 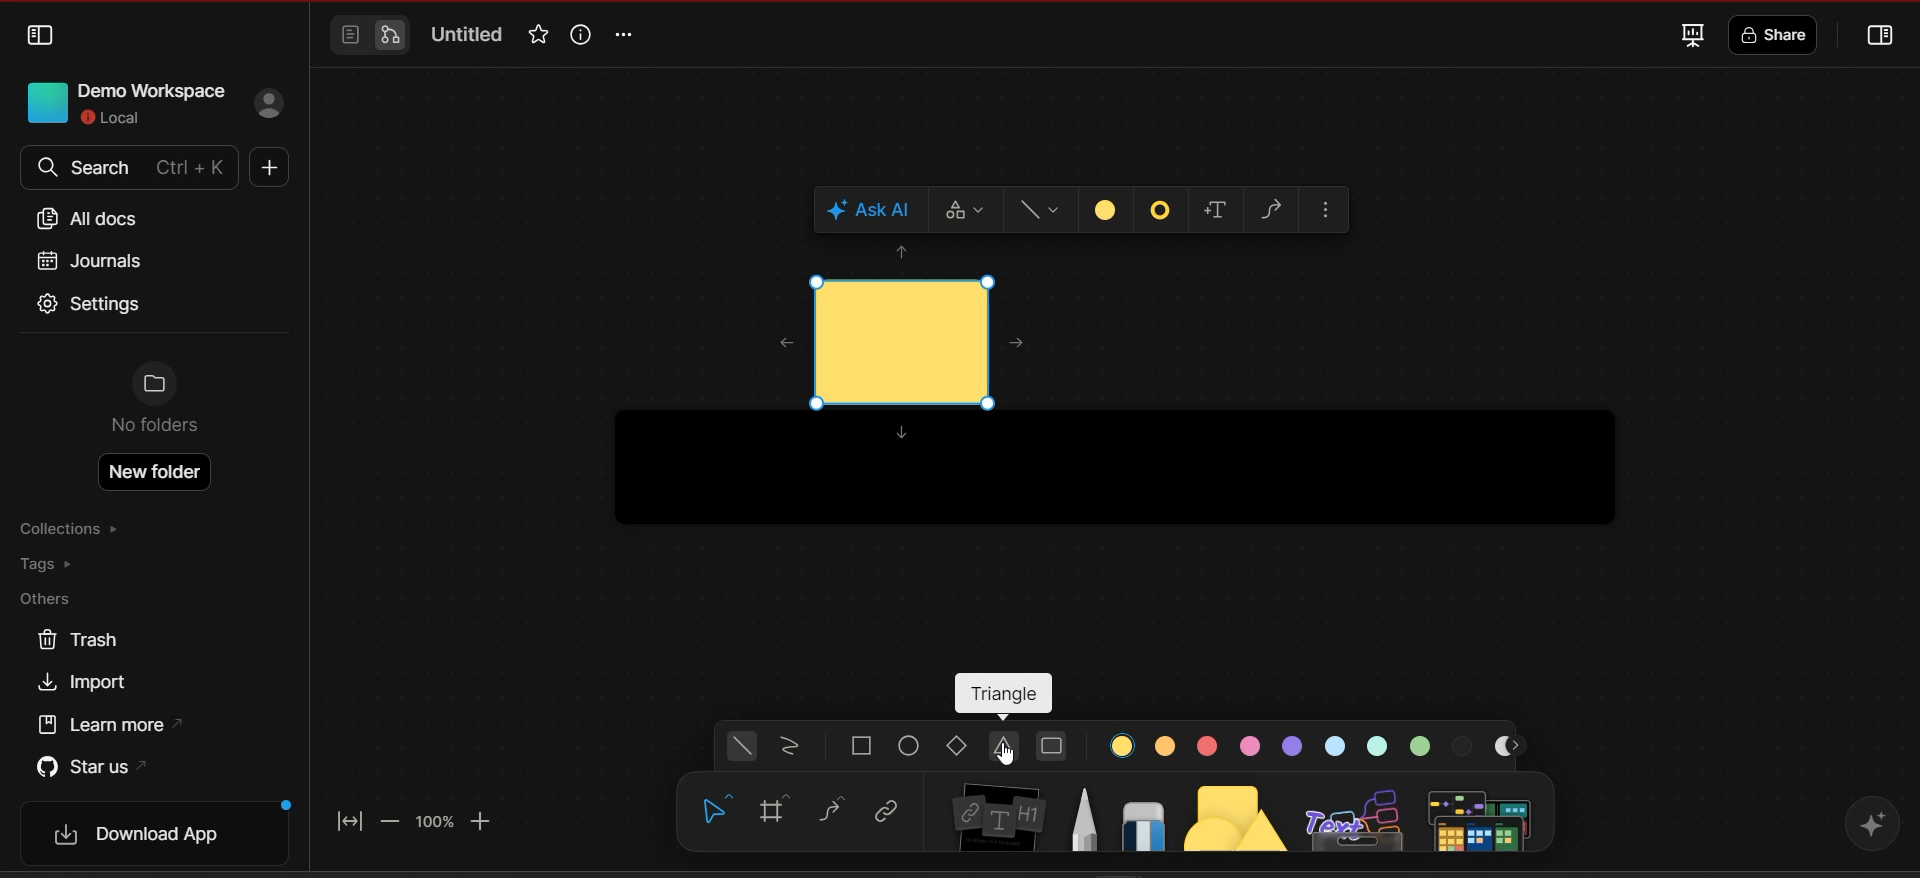 What do you see at coordinates (77, 640) in the screenshot?
I see `trash` at bounding box center [77, 640].